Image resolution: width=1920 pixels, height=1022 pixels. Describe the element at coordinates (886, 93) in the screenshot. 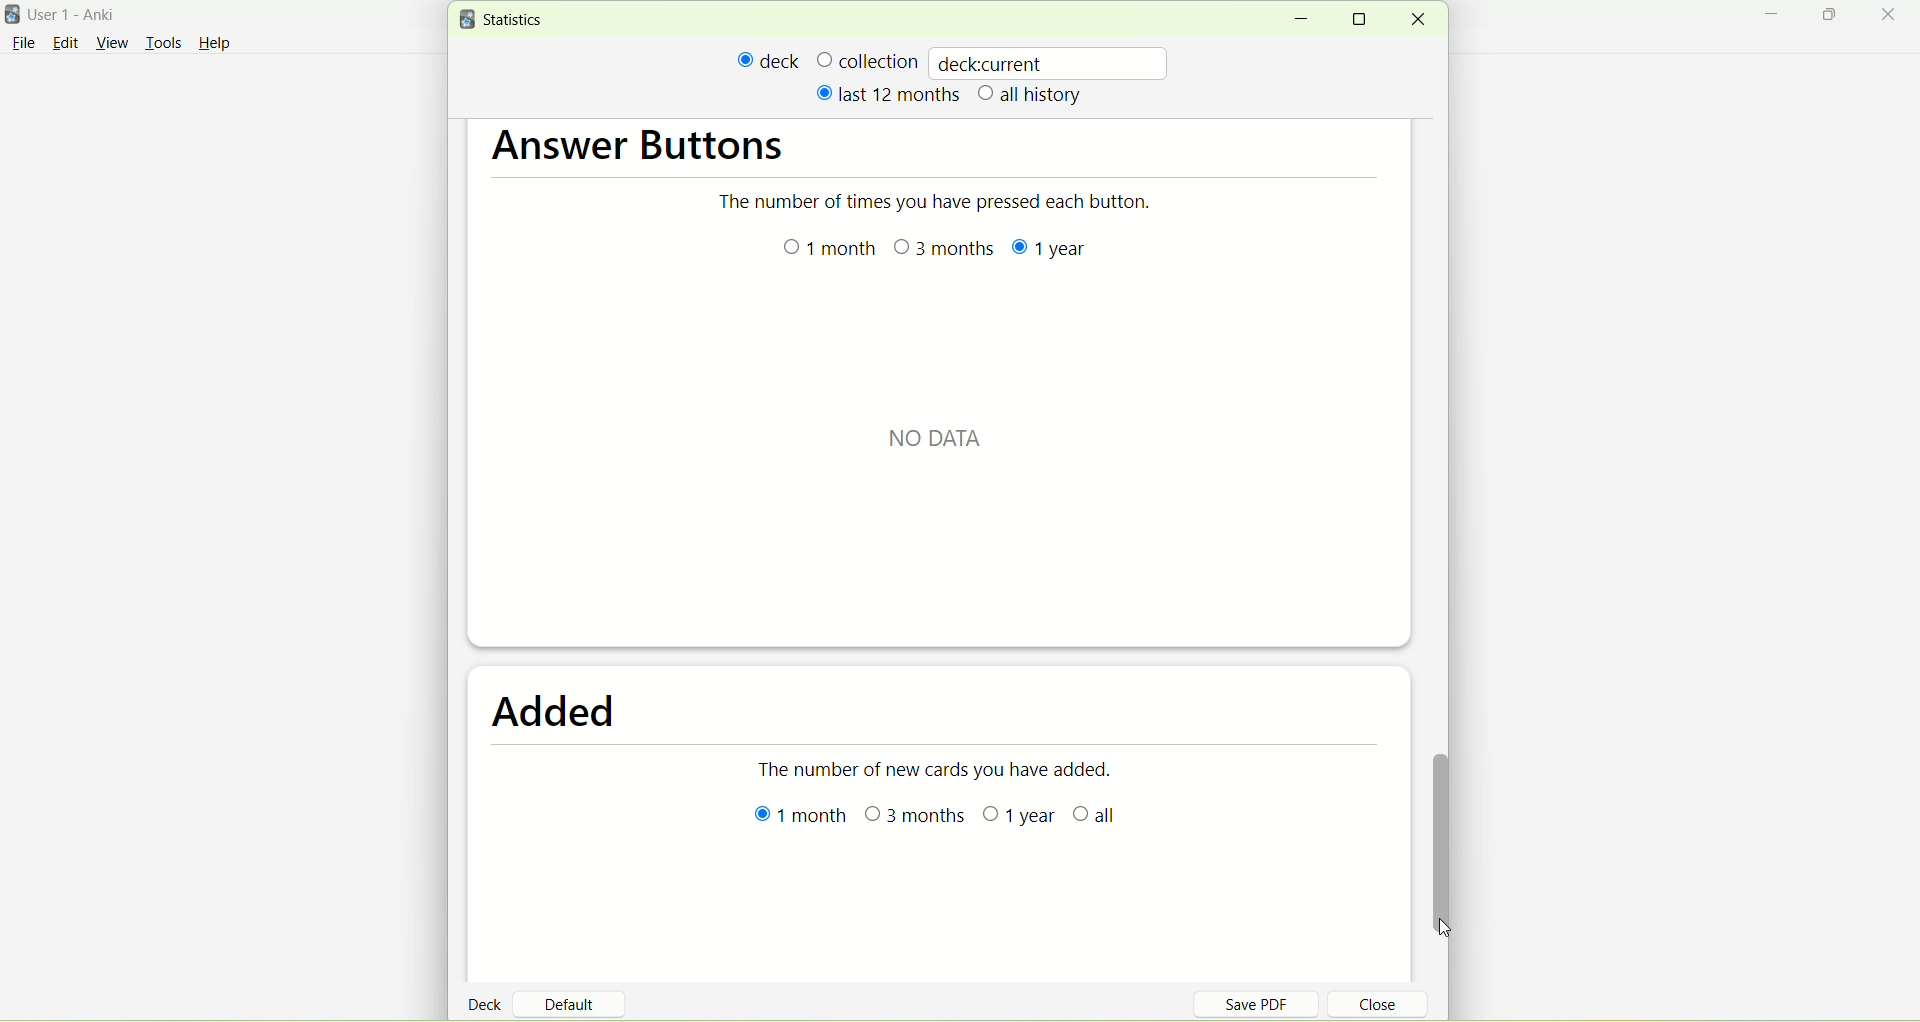

I see `last 12 months` at that location.